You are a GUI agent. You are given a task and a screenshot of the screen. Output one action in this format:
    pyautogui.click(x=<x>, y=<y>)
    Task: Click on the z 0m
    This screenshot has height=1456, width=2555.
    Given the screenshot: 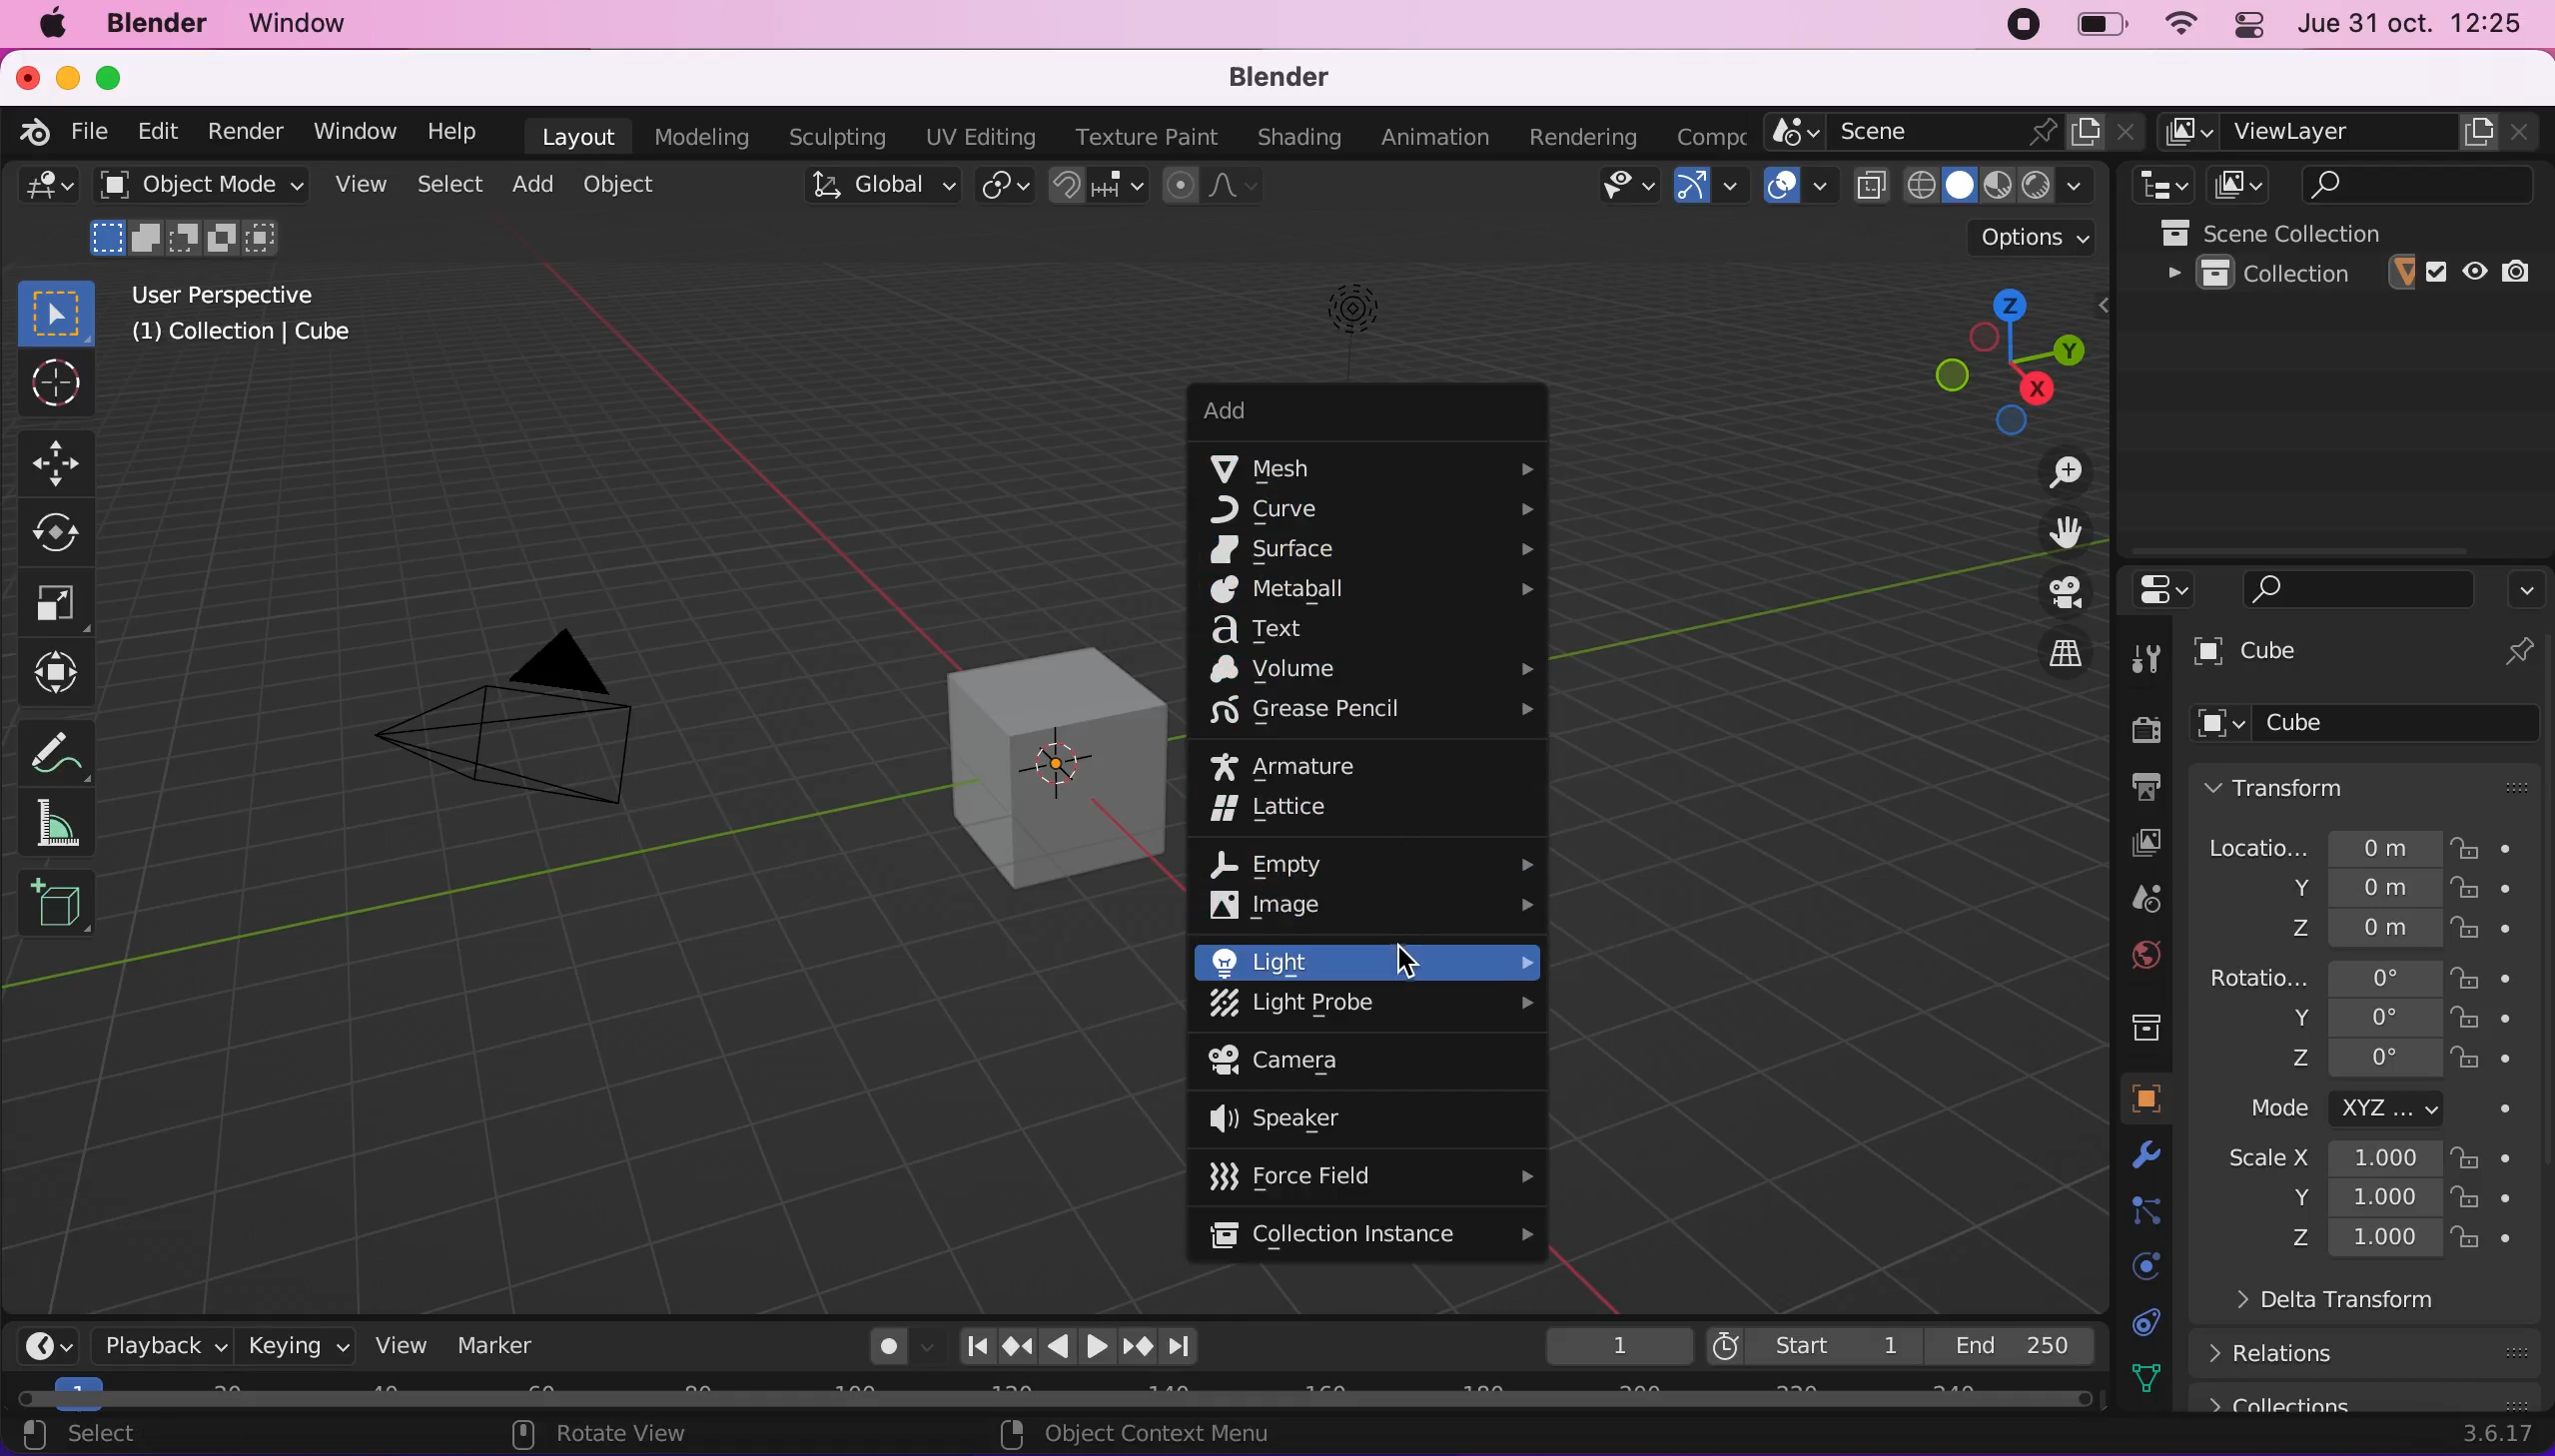 What is the action you would take?
    pyautogui.click(x=2356, y=930)
    